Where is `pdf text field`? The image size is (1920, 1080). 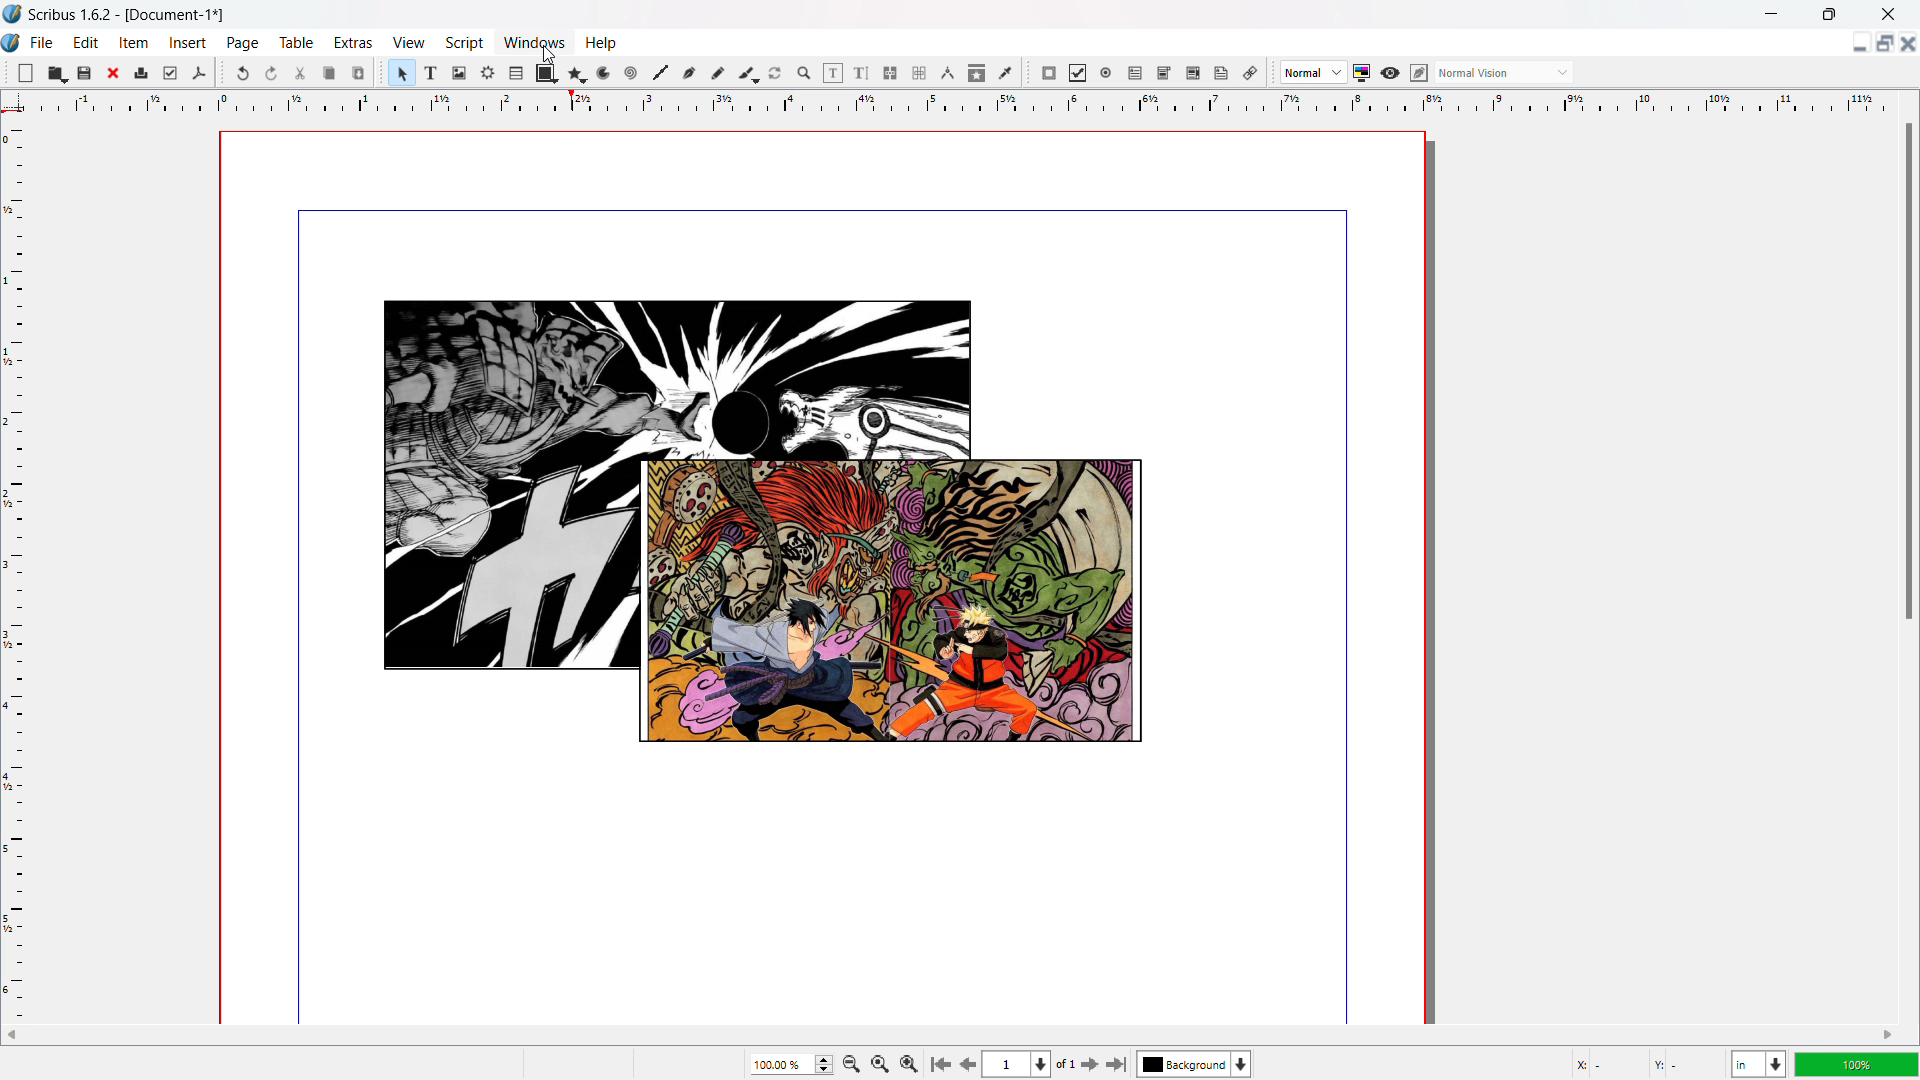 pdf text field is located at coordinates (1136, 73).